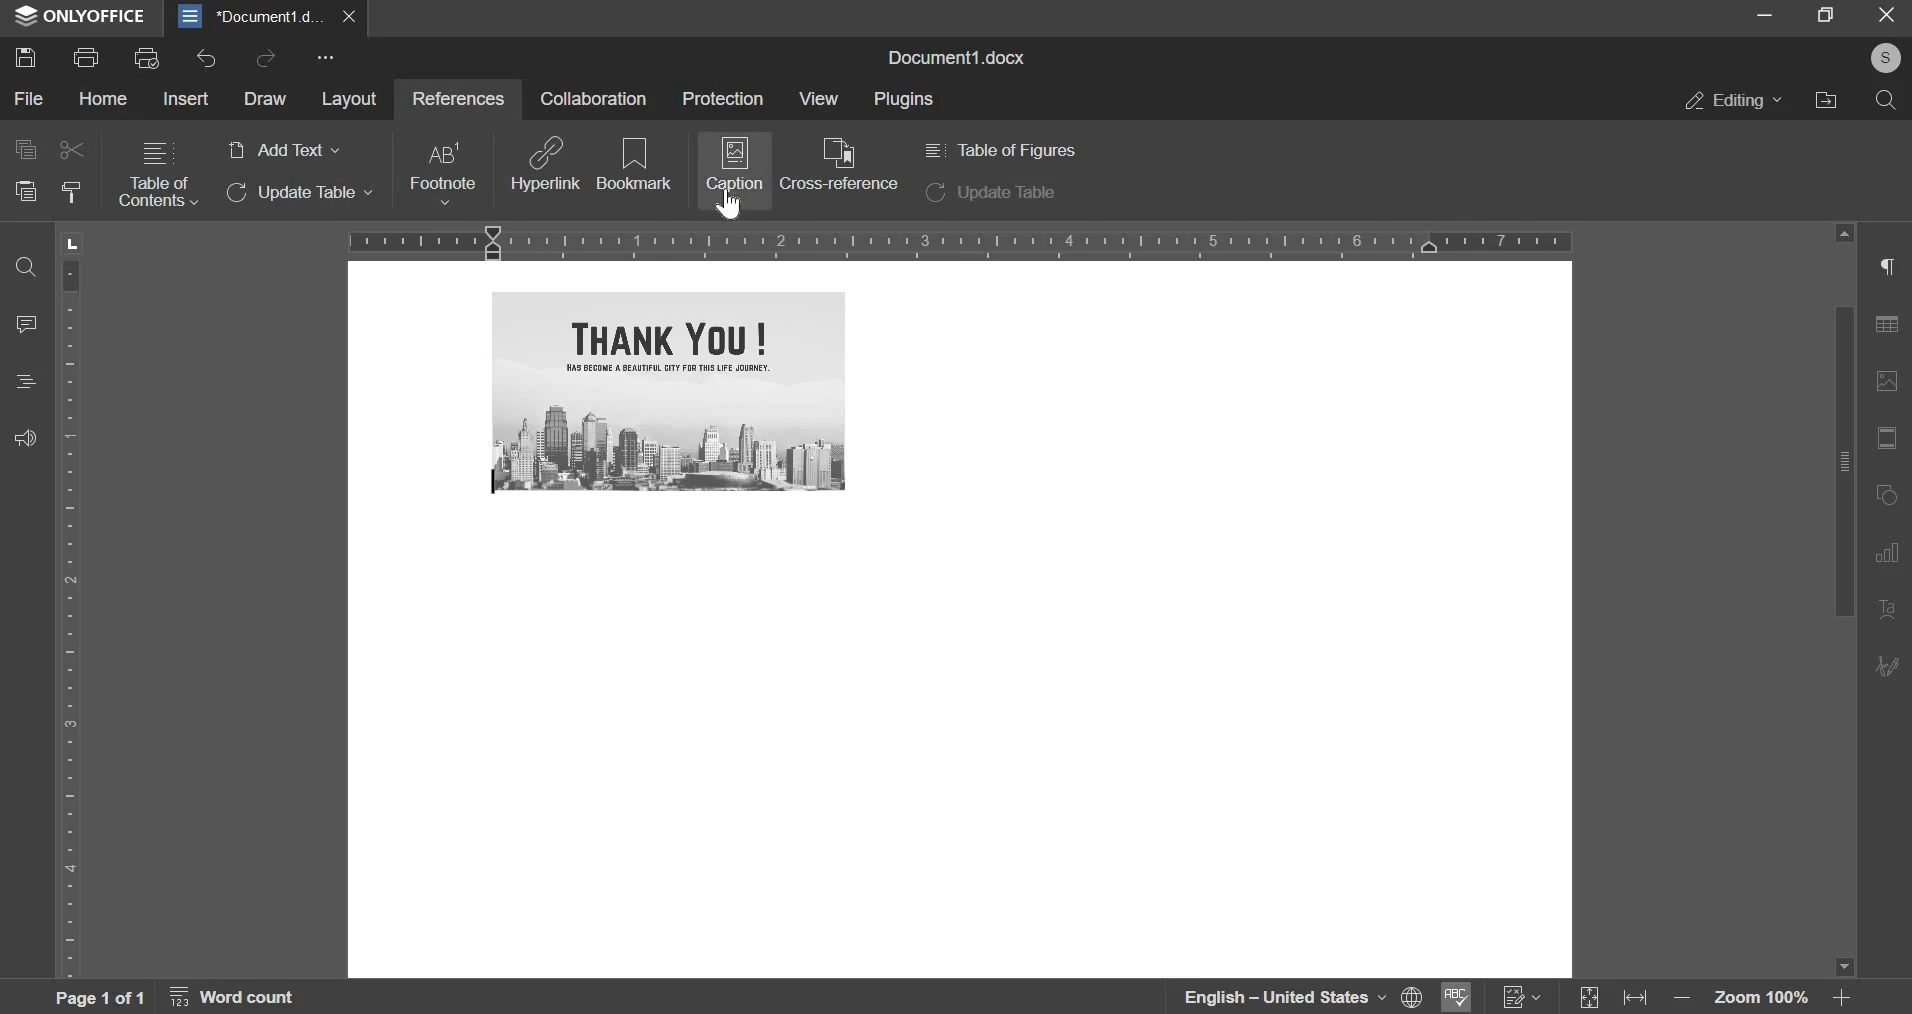  Describe the element at coordinates (86, 55) in the screenshot. I see `print` at that location.